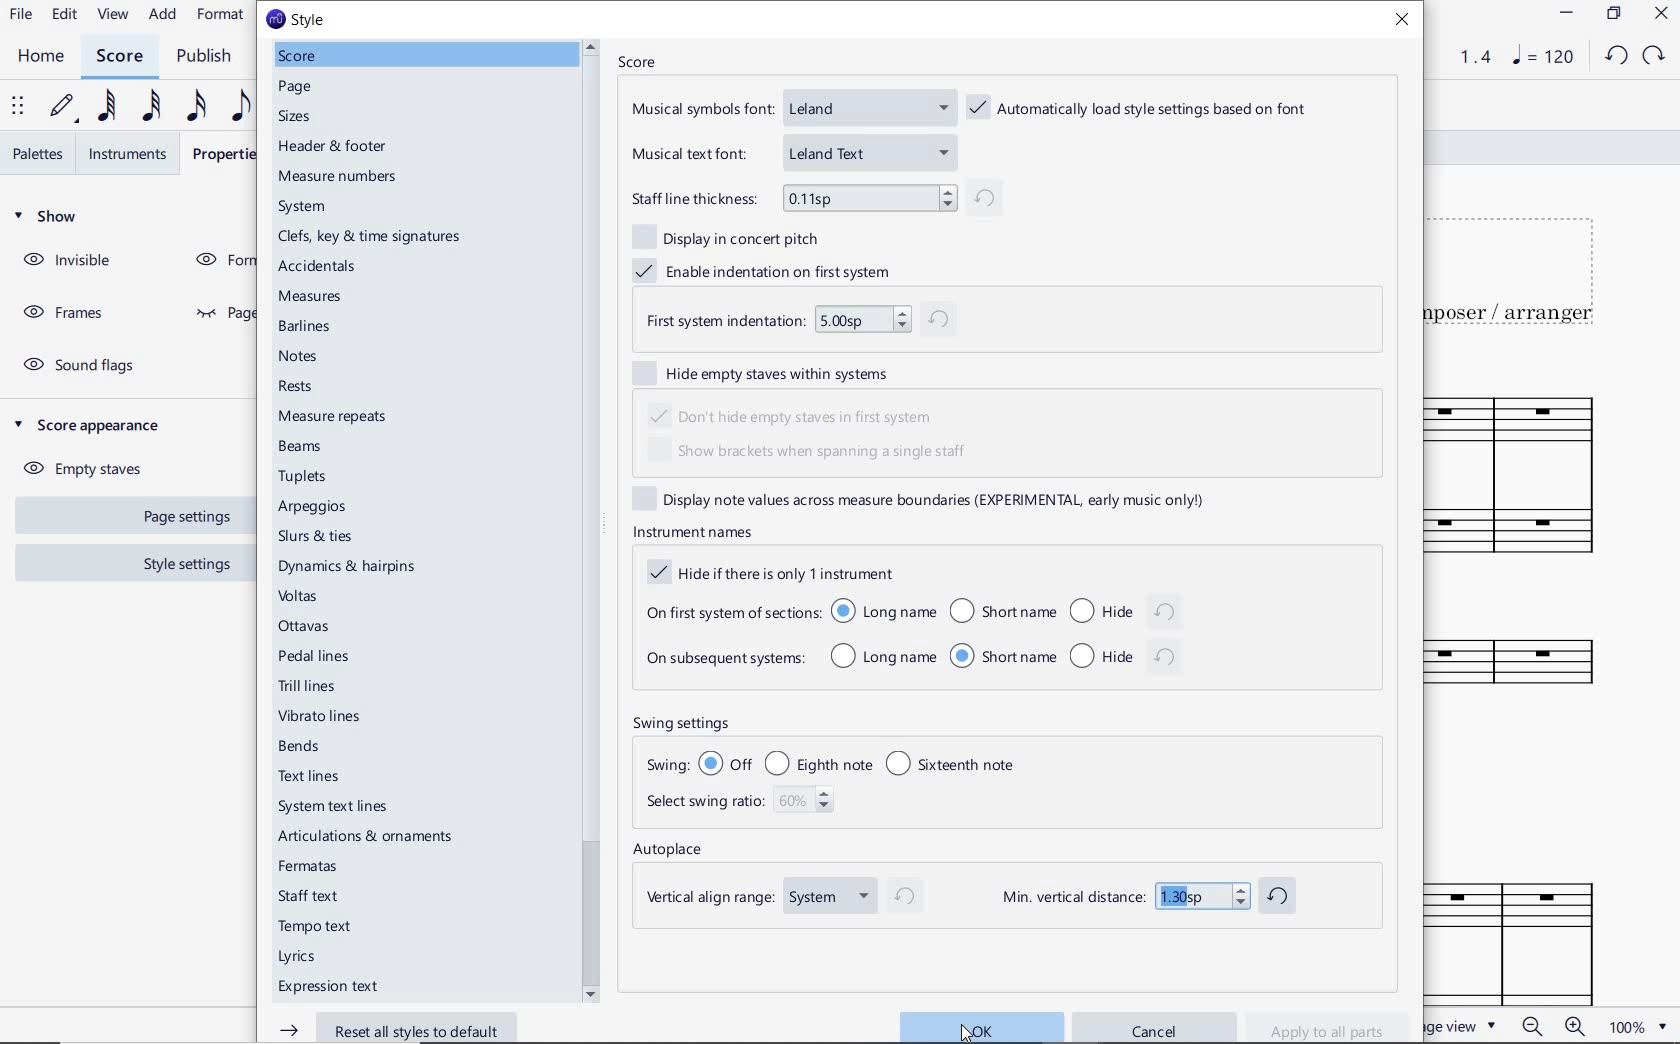 The height and width of the screenshot is (1044, 1680). What do you see at coordinates (332, 416) in the screenshot?
I see `measure repeats` at bounding box center [332, 416].